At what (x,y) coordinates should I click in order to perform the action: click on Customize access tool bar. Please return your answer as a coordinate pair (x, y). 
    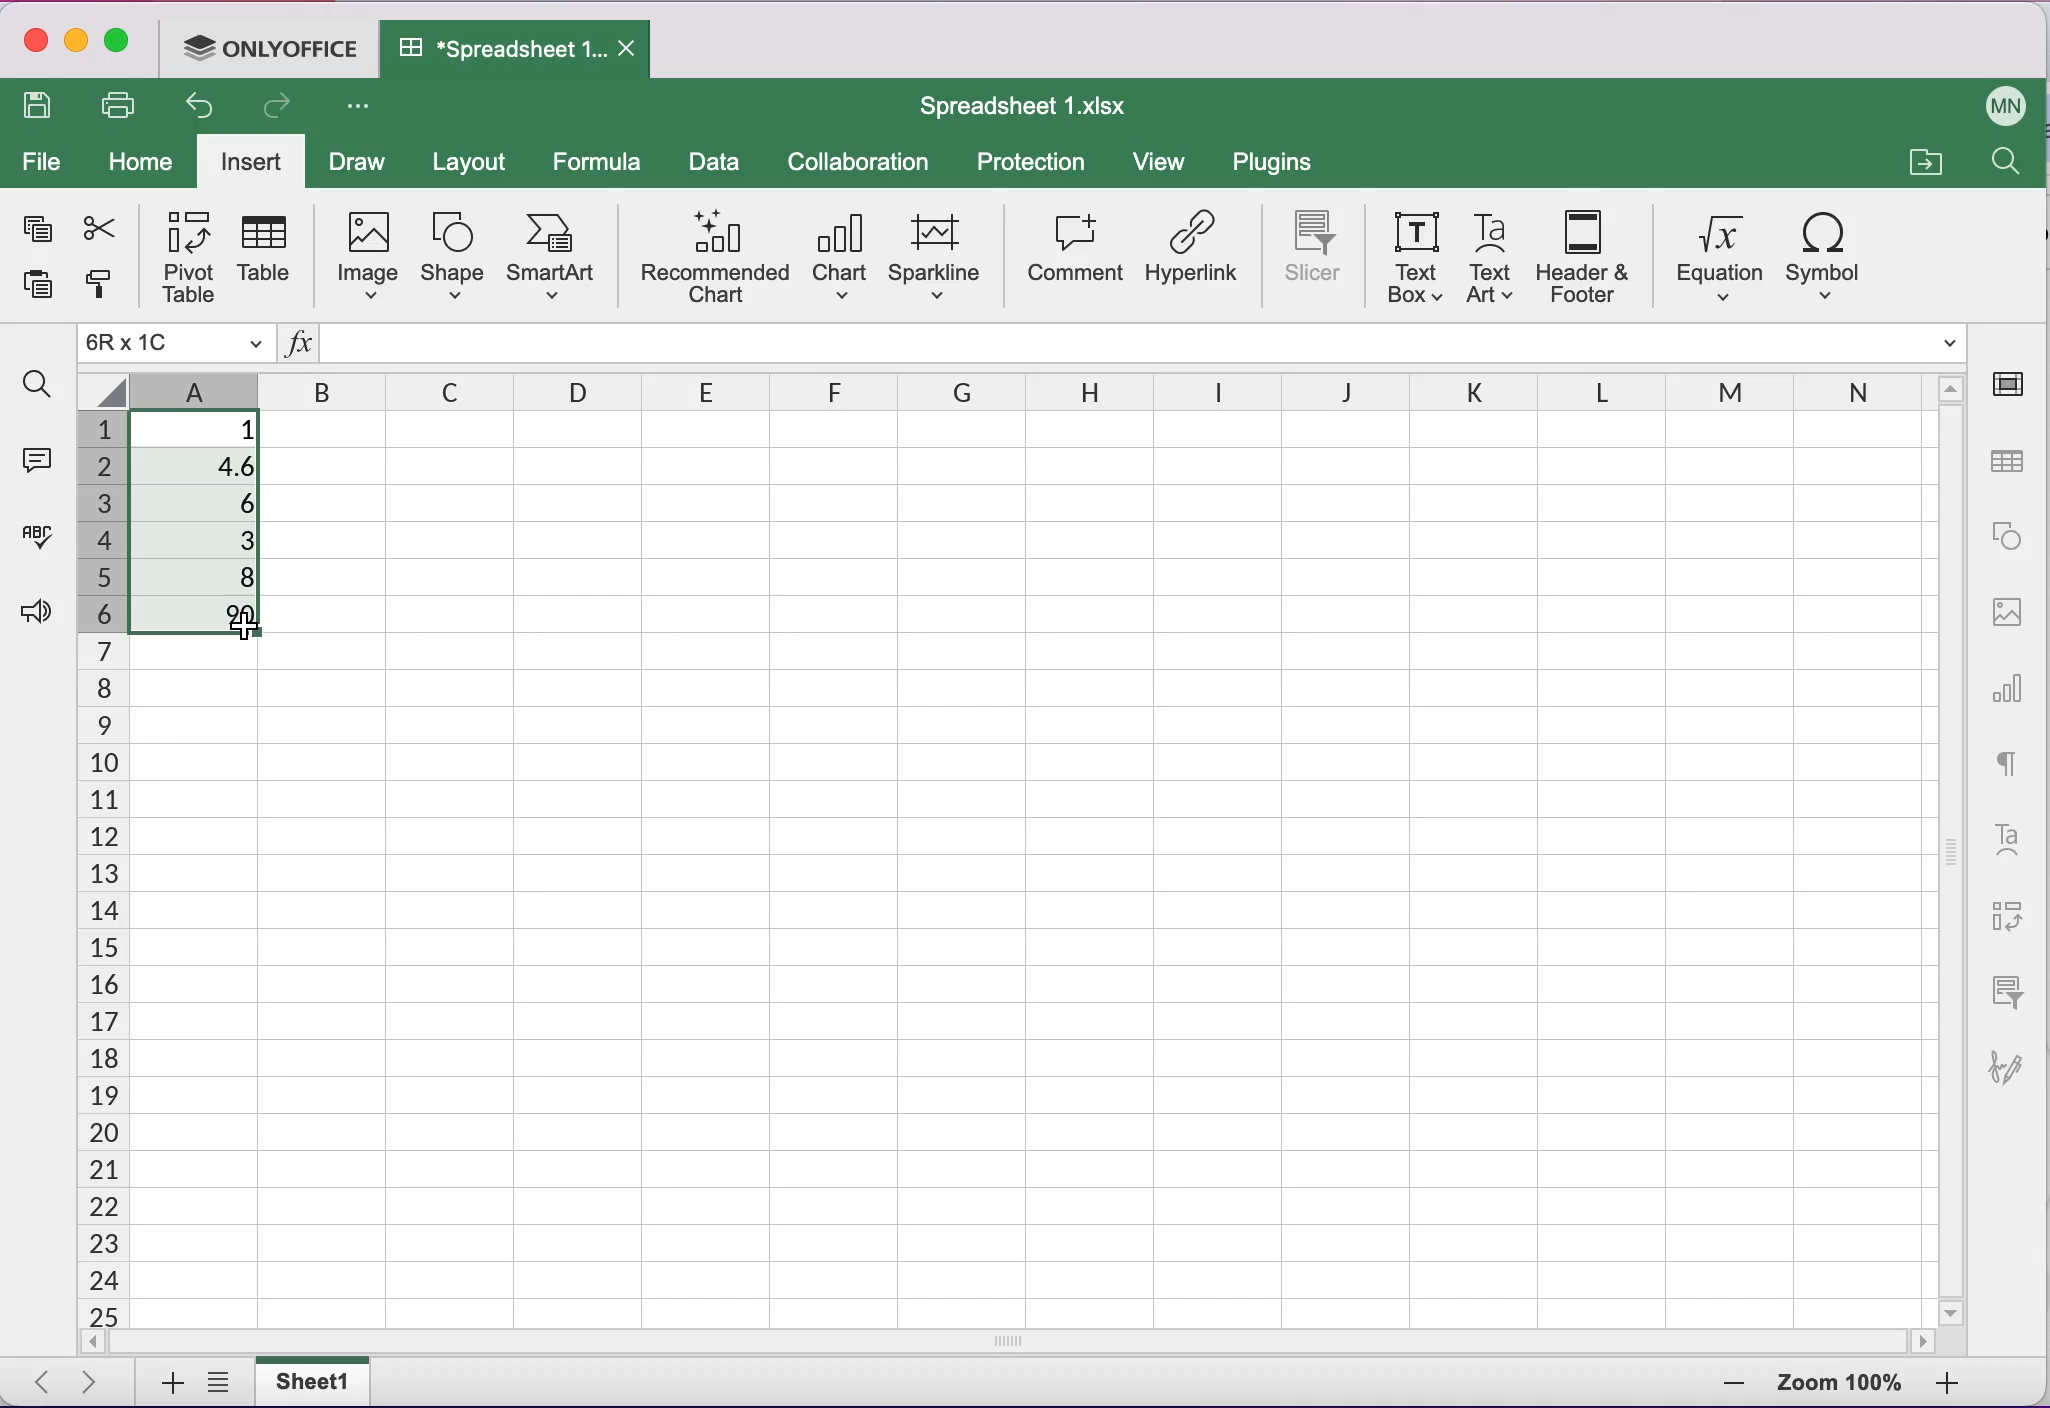
    Looking at the image, I should click on (359, 105).